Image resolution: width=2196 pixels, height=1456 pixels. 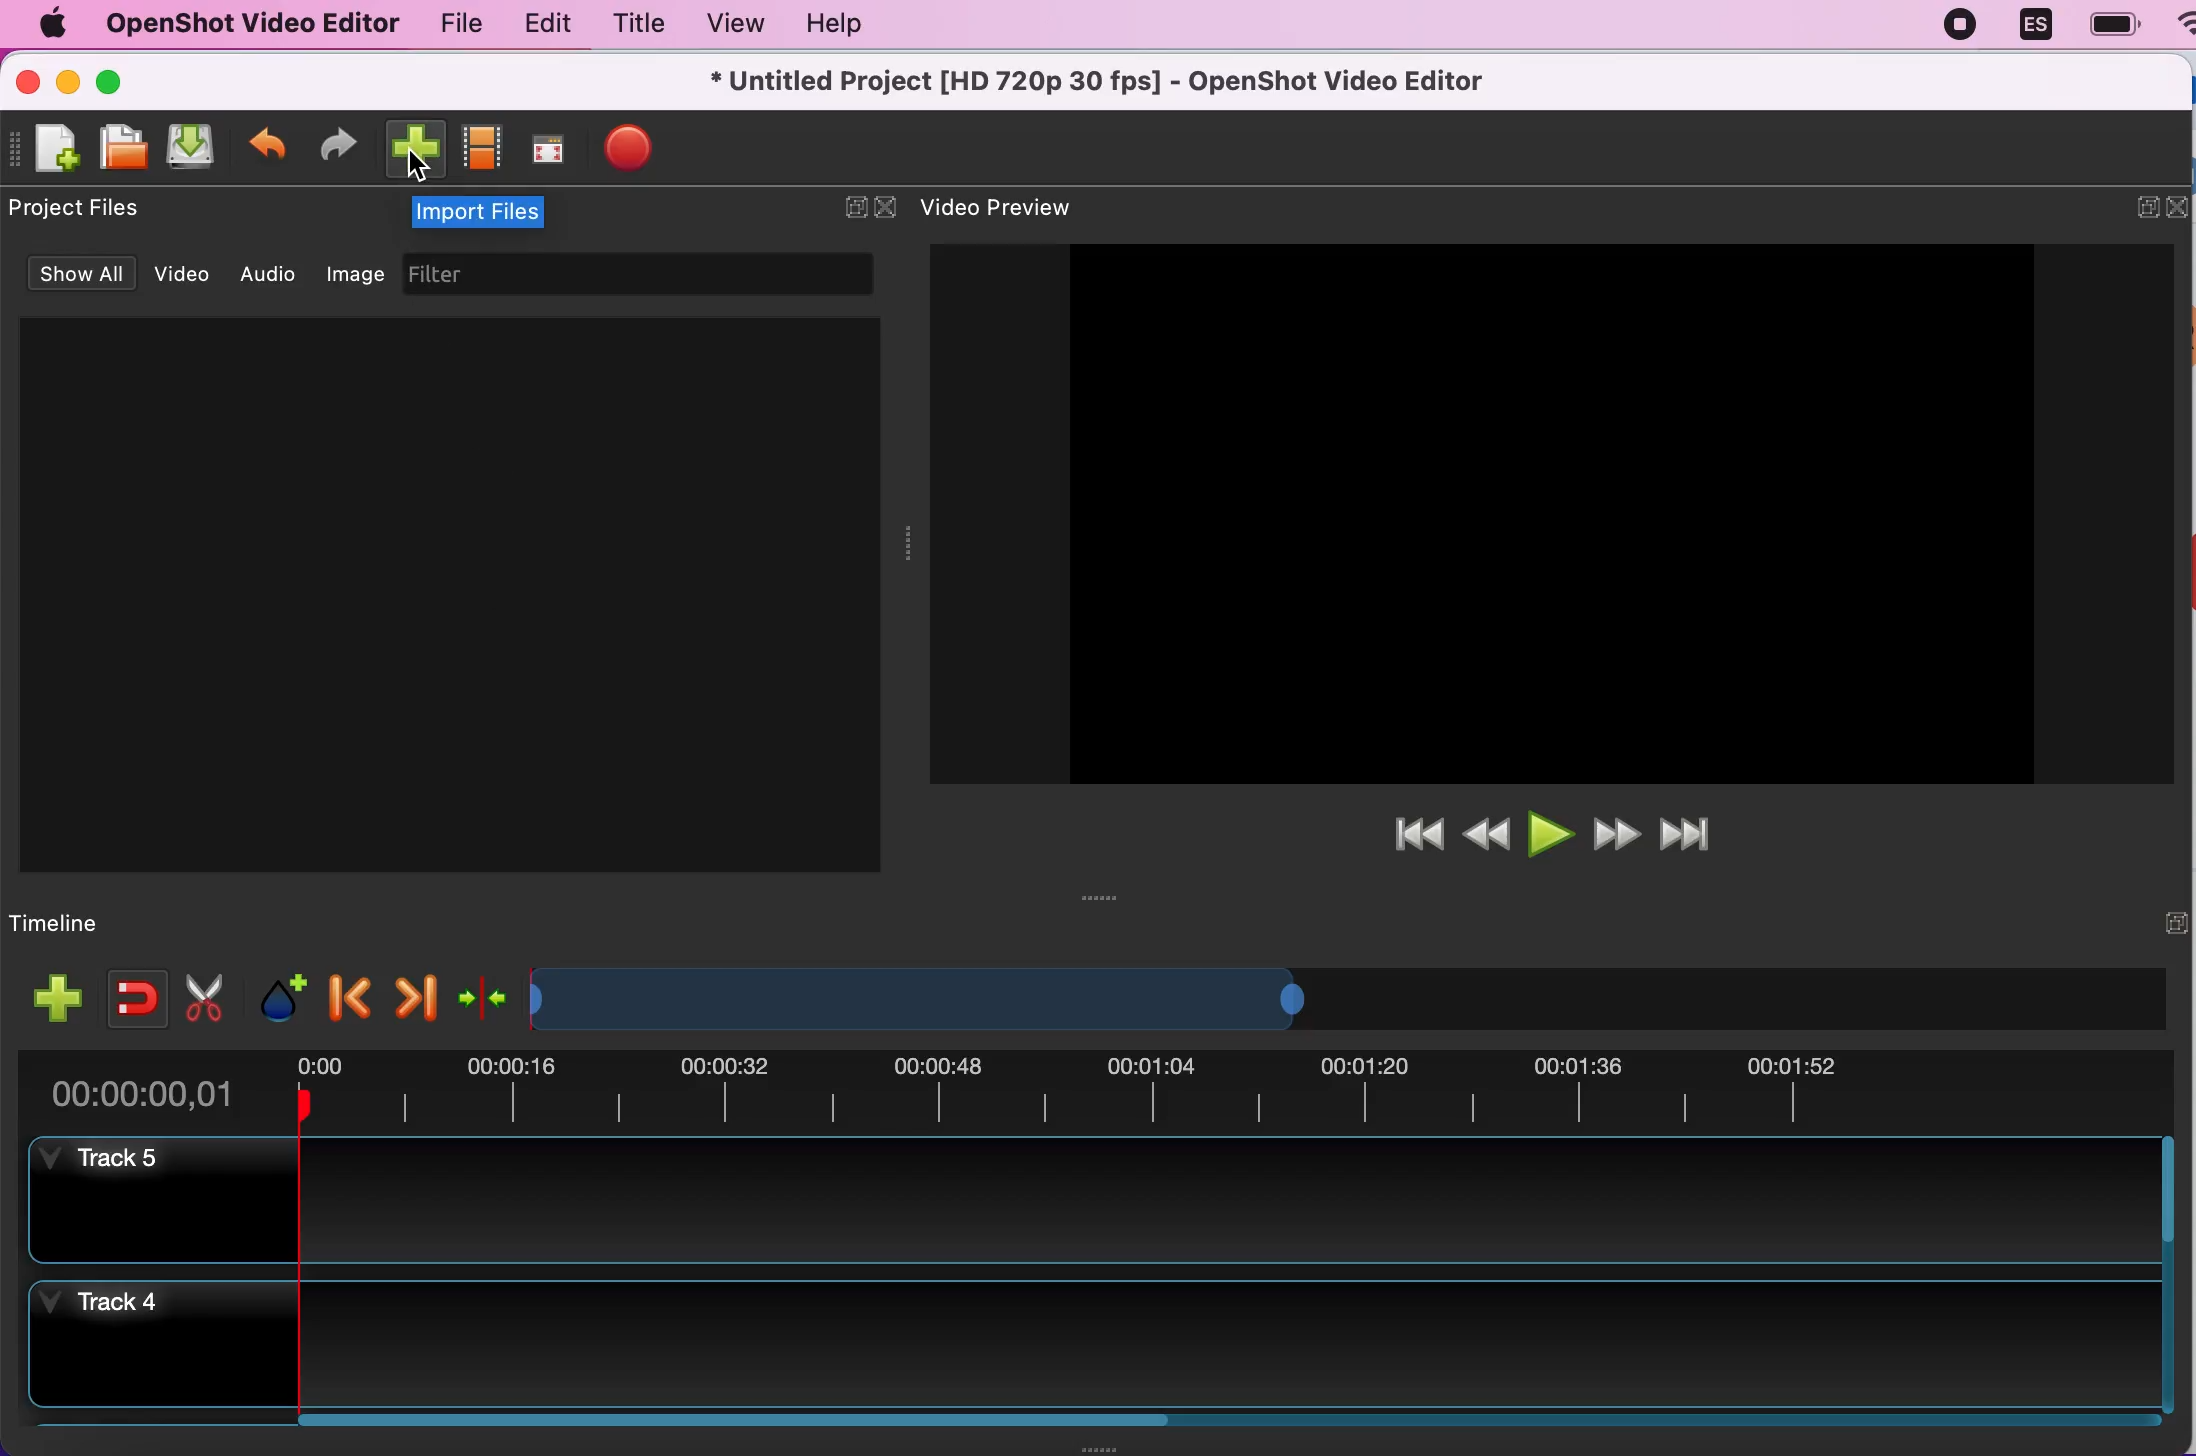 What do you see at coordinates (1960, 23) in the screenshot?
I see `recording stopped` at bounding box center [1960, 23].